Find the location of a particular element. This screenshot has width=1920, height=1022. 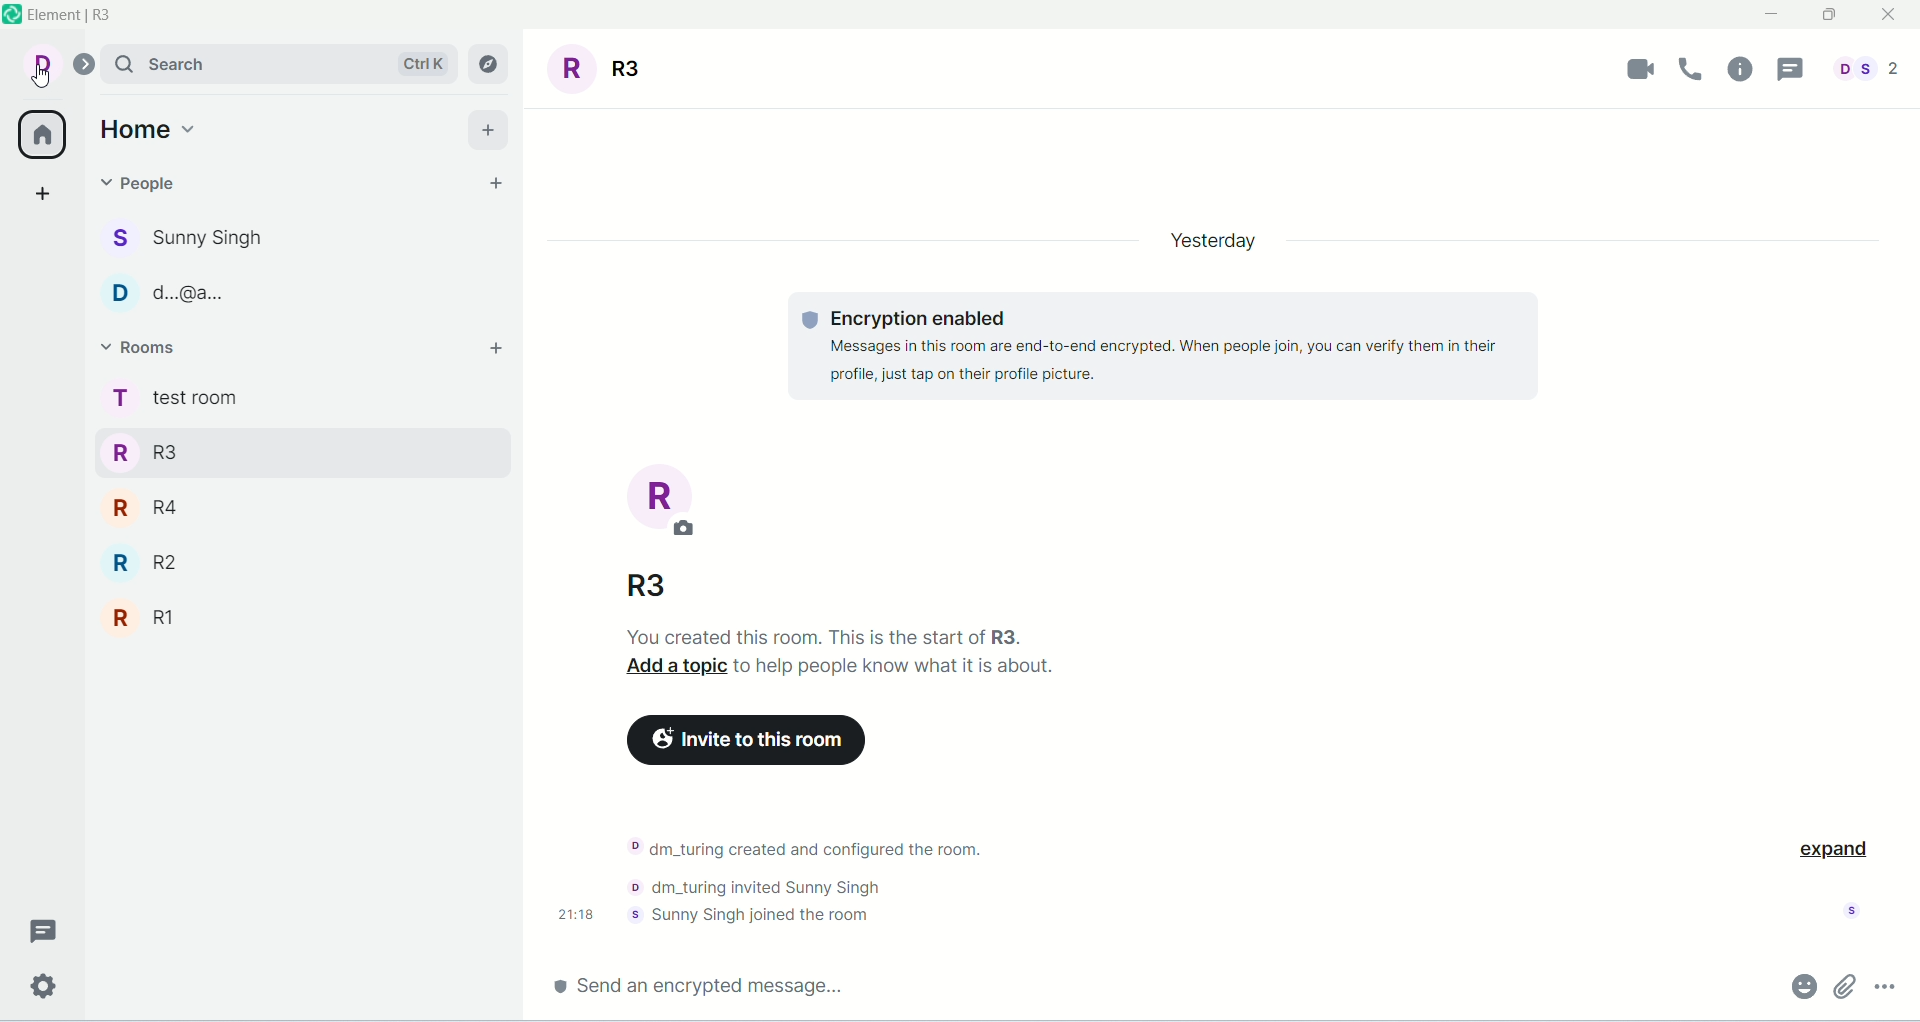

room info is located at coordinates (1743, 69).